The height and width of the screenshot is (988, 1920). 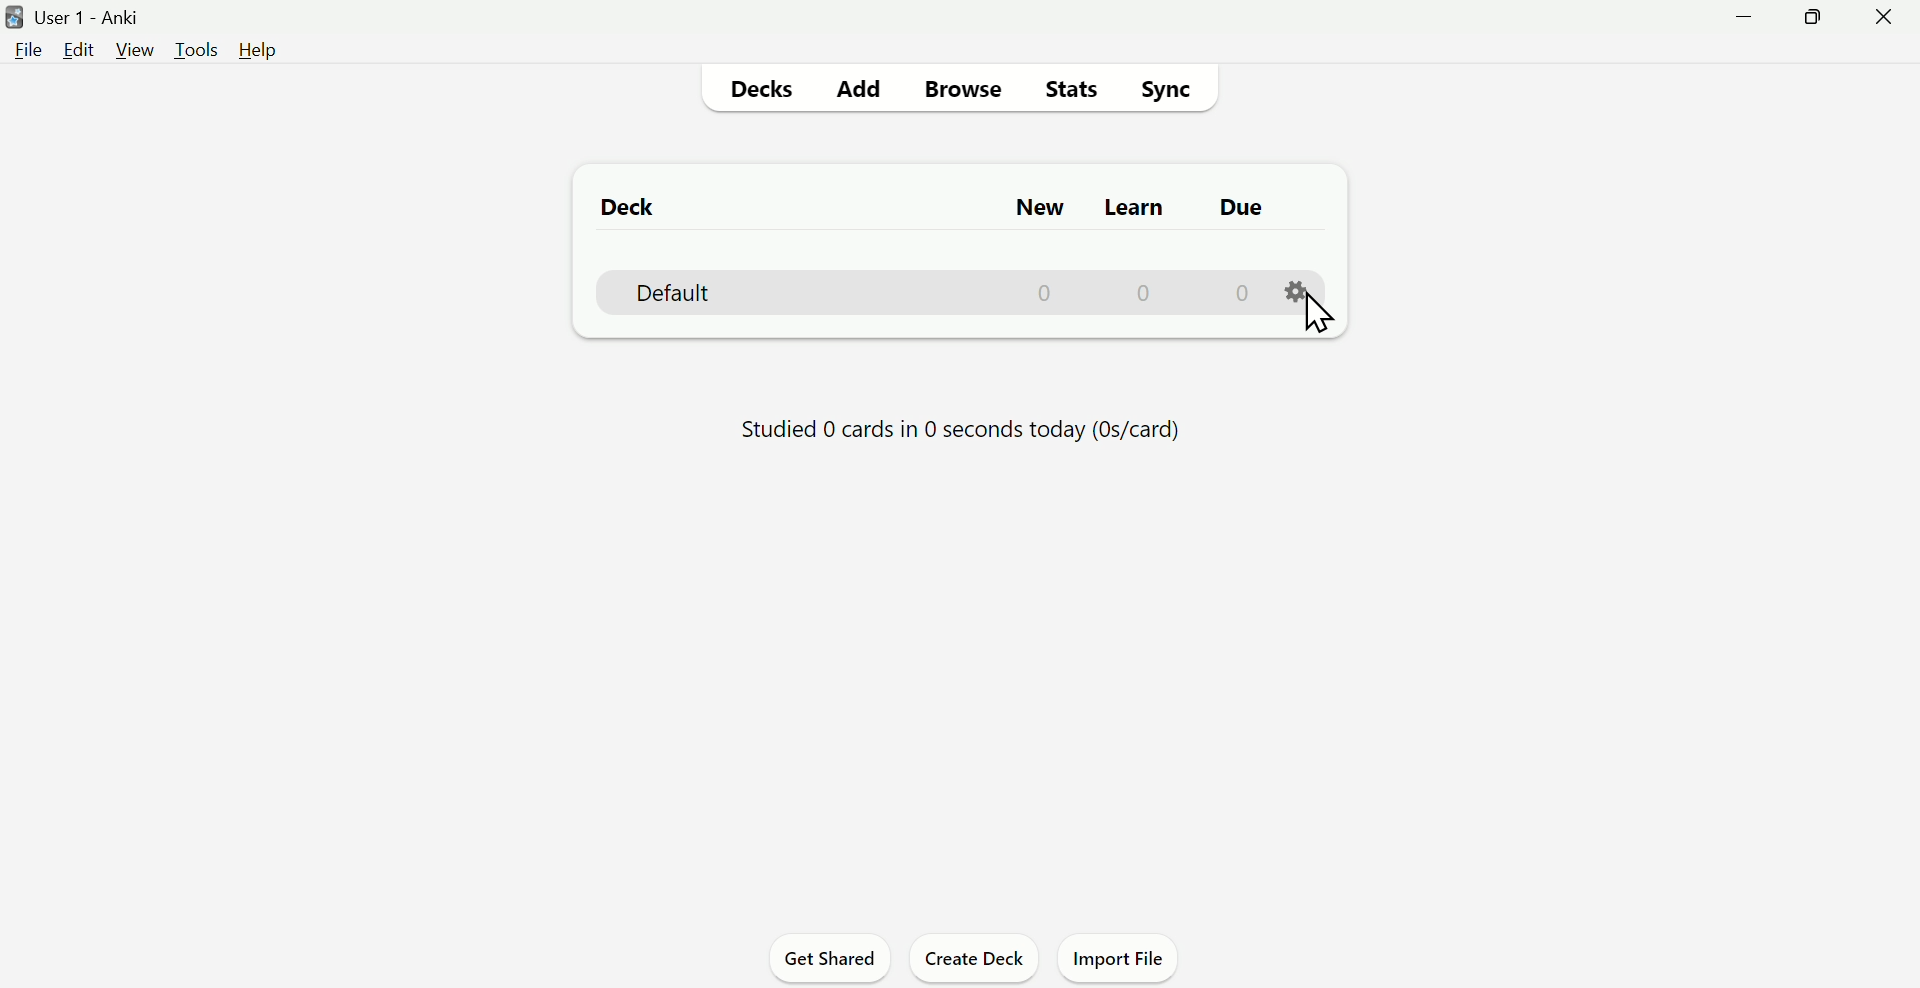 I want to click on Close, so click(x=1887, y=20).